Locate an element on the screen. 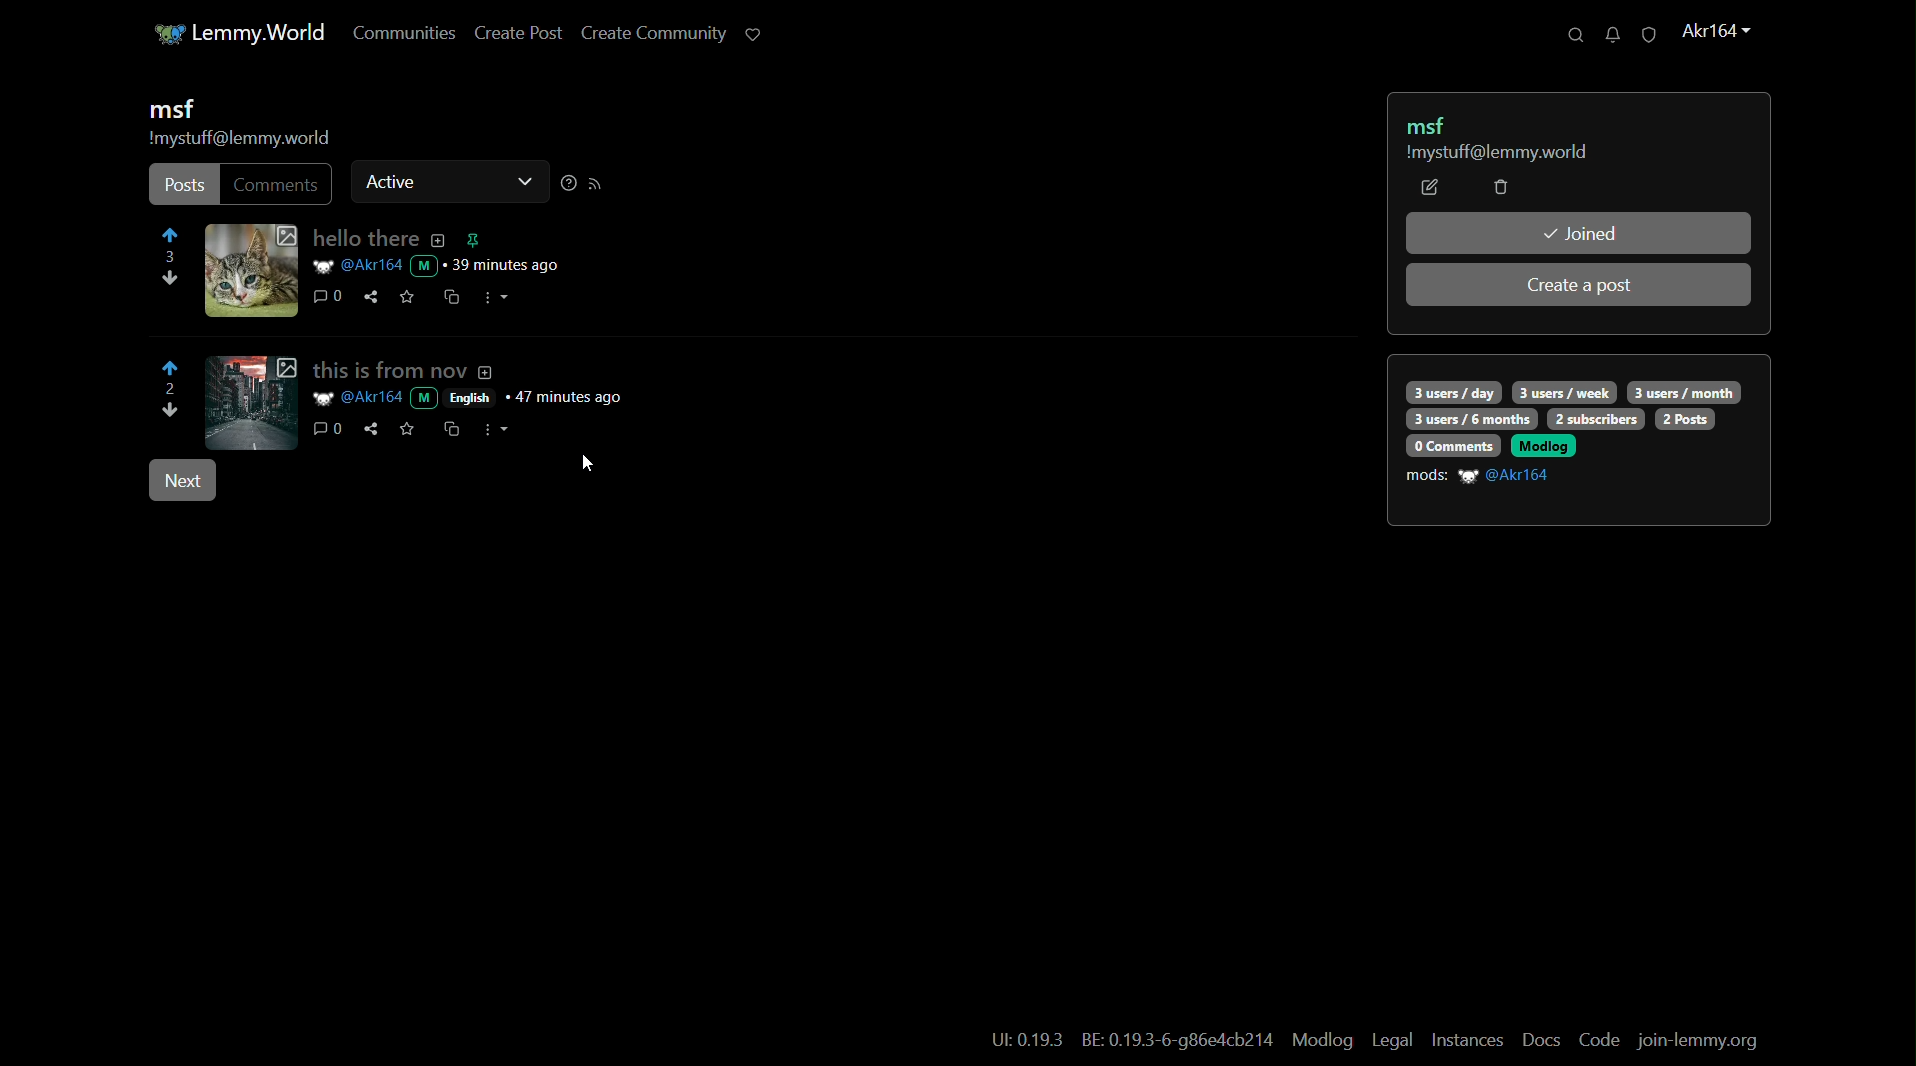 The width and height of the screenshot is (1916, 1066). server name is located at coordinates (1495, 154).